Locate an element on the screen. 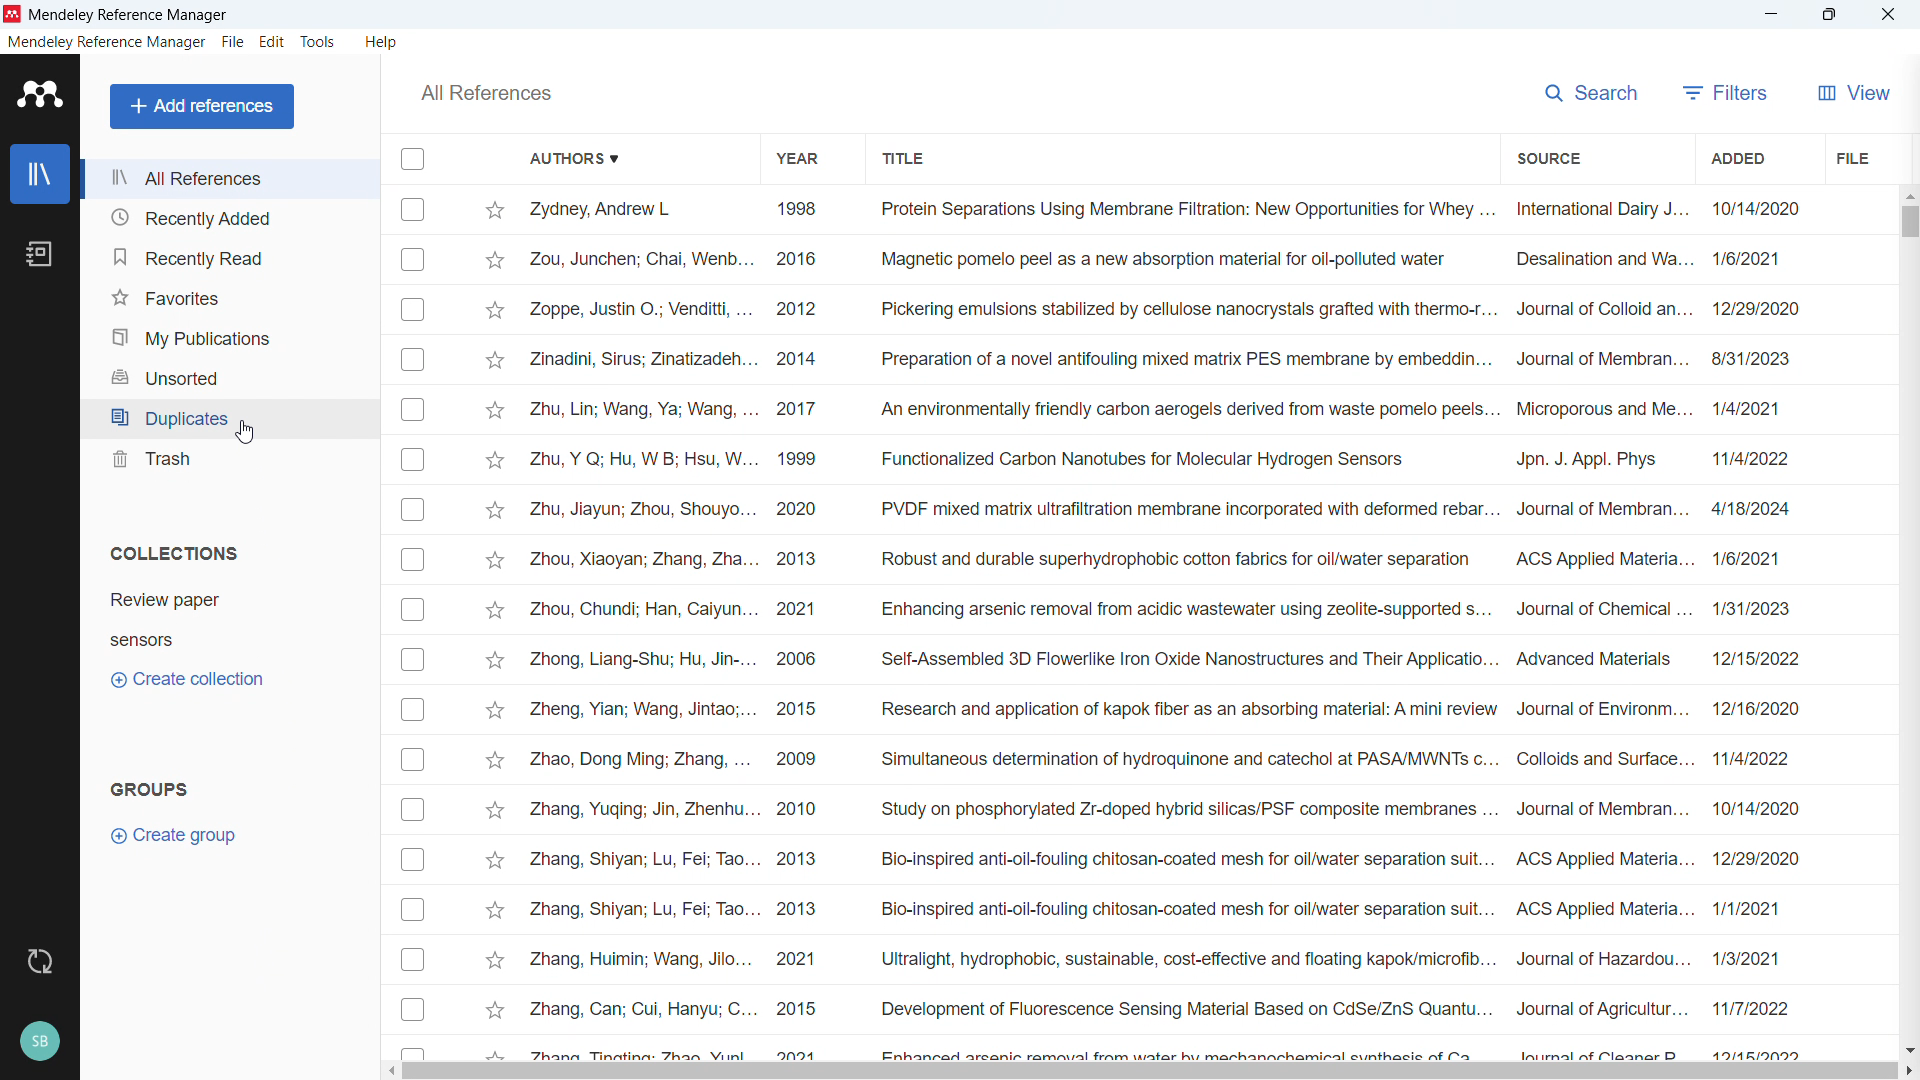  Star Mark individual entries  is located at coordinates (495, 627).